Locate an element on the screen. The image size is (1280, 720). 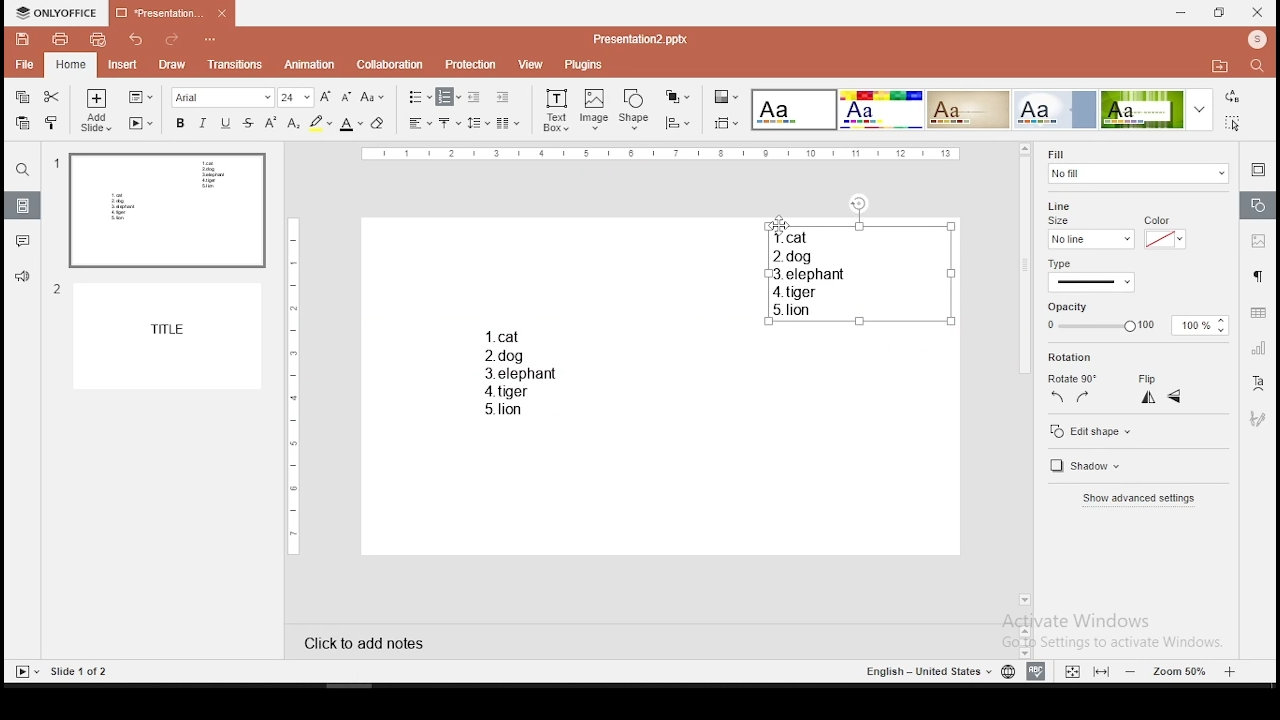
chart settings is located at coordinates (1256, 350).